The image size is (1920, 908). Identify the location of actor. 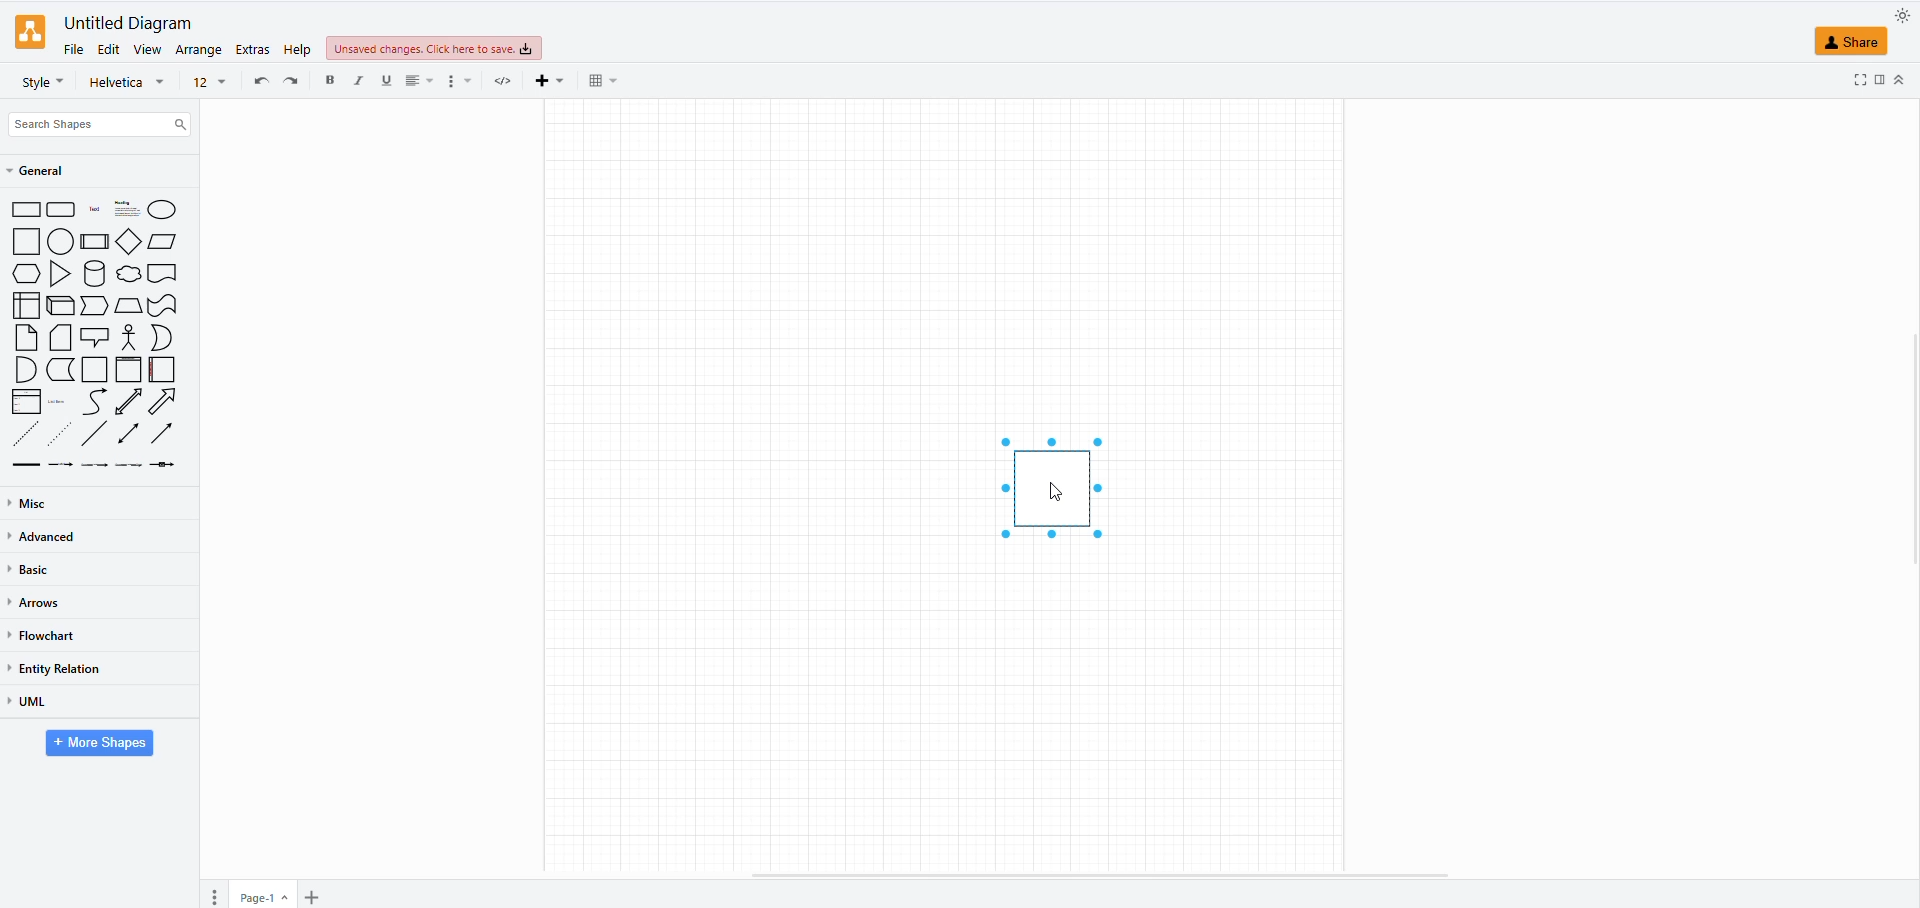
(129, 337).